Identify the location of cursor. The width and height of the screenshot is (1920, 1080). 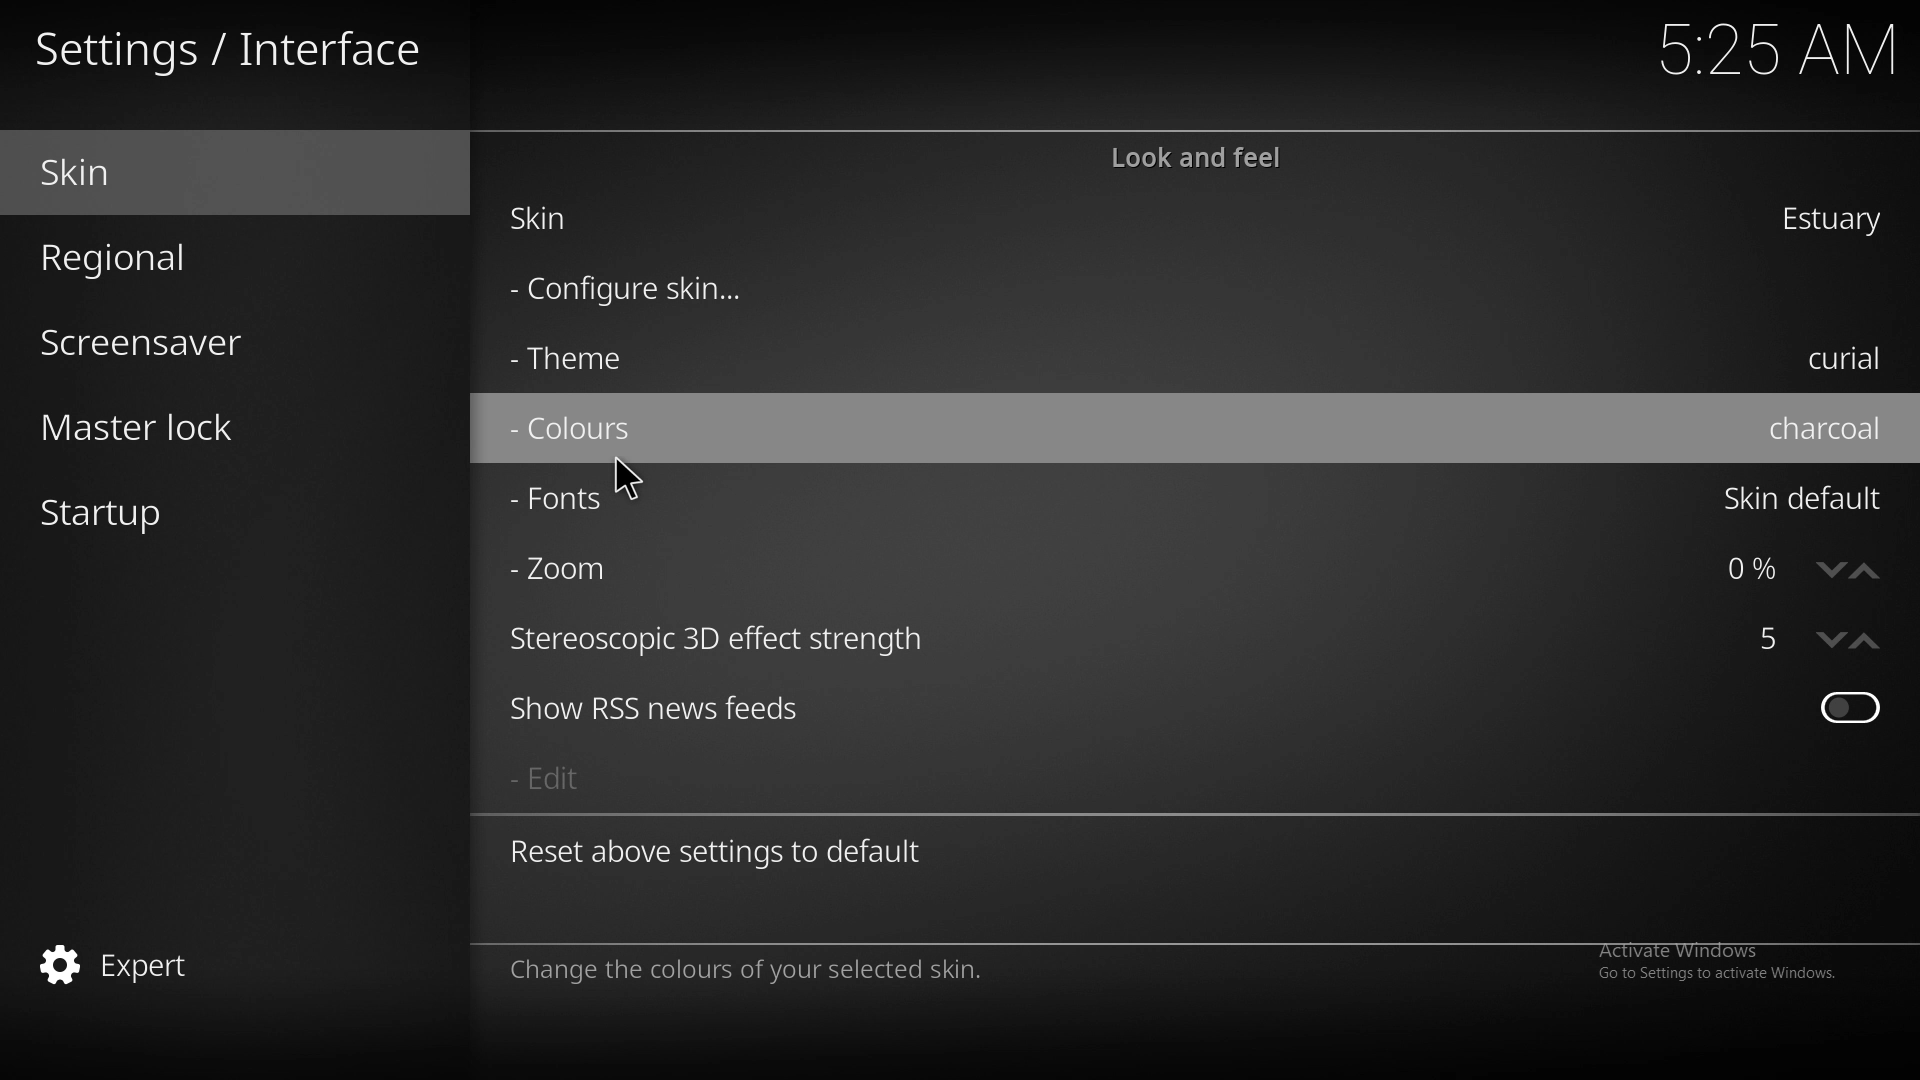
(639, 484).